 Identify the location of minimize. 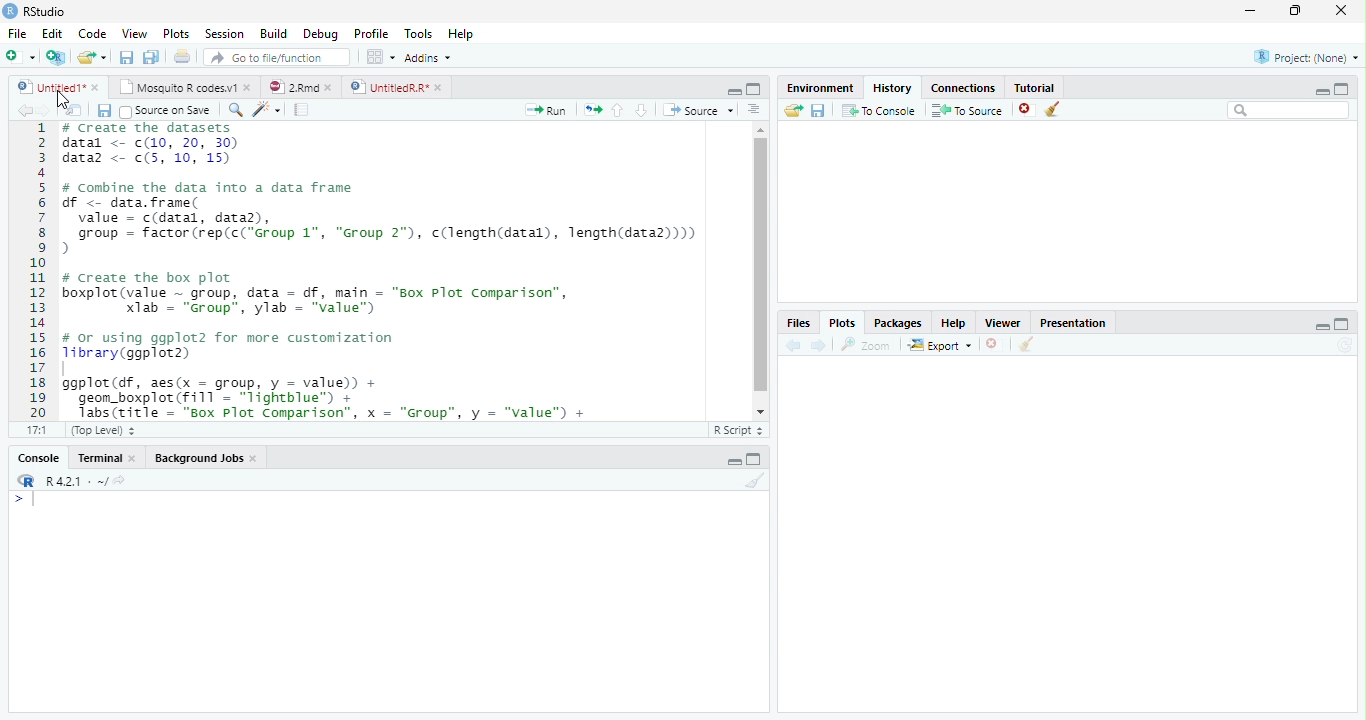
(1251, 10).